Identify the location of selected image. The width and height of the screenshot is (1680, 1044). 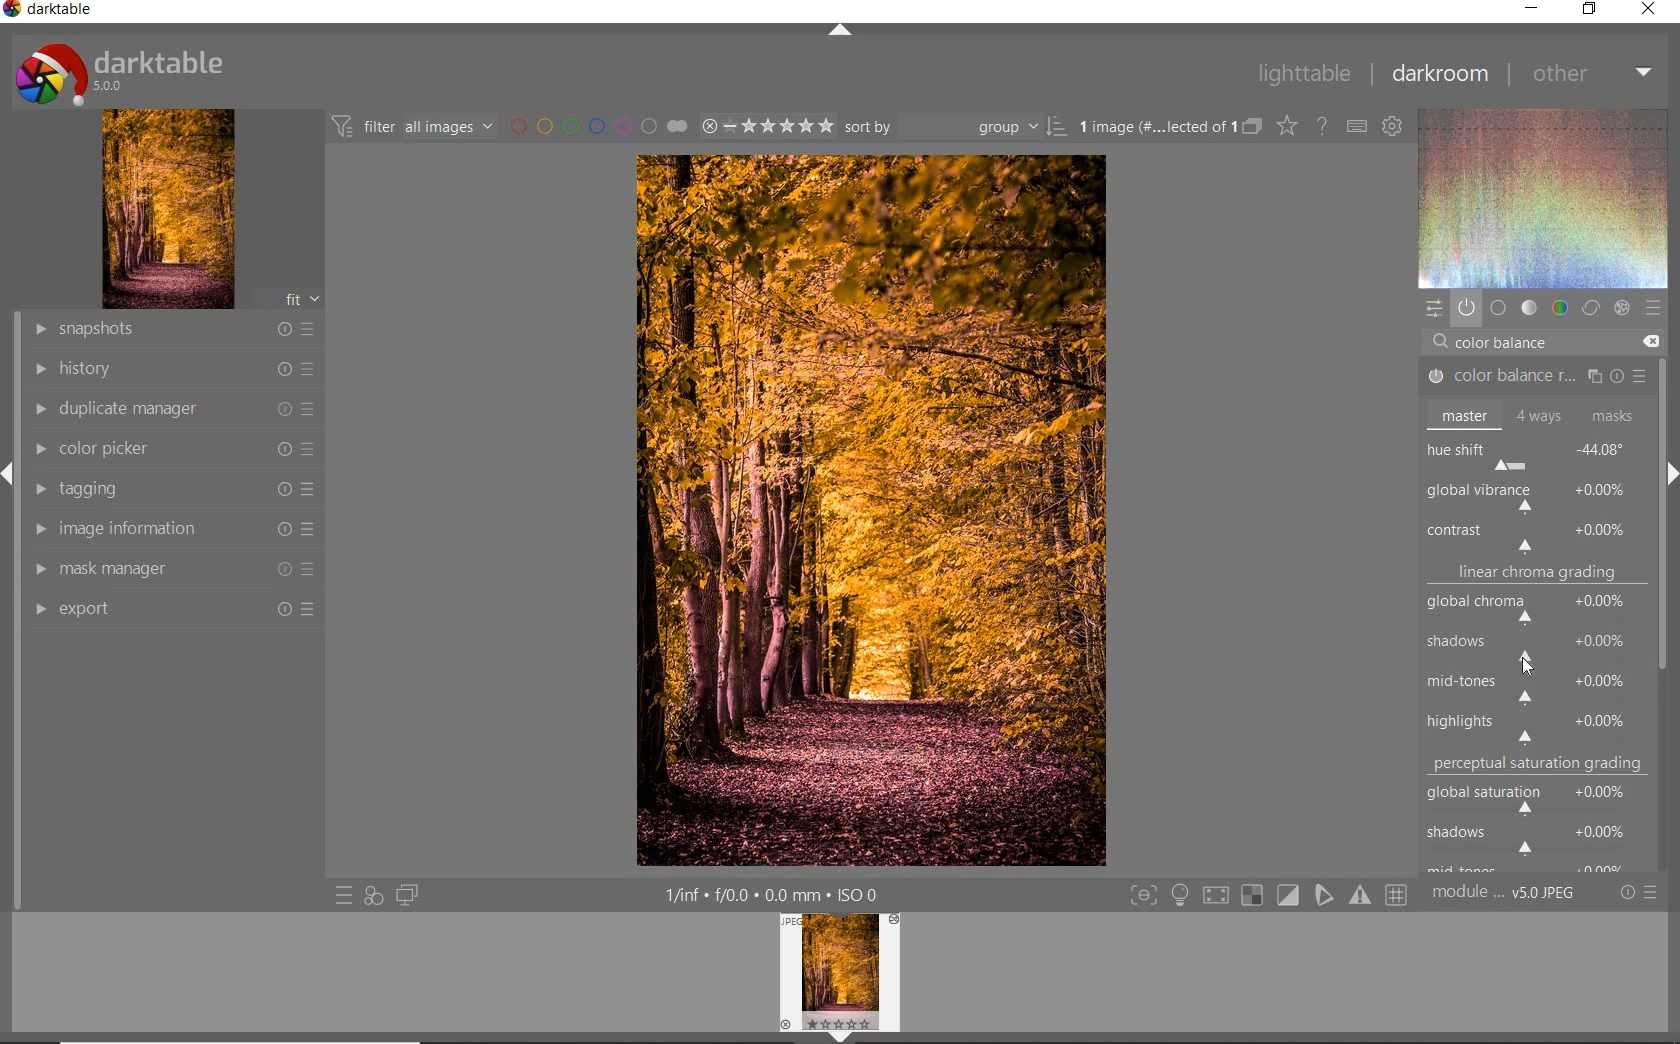
(870, 511).